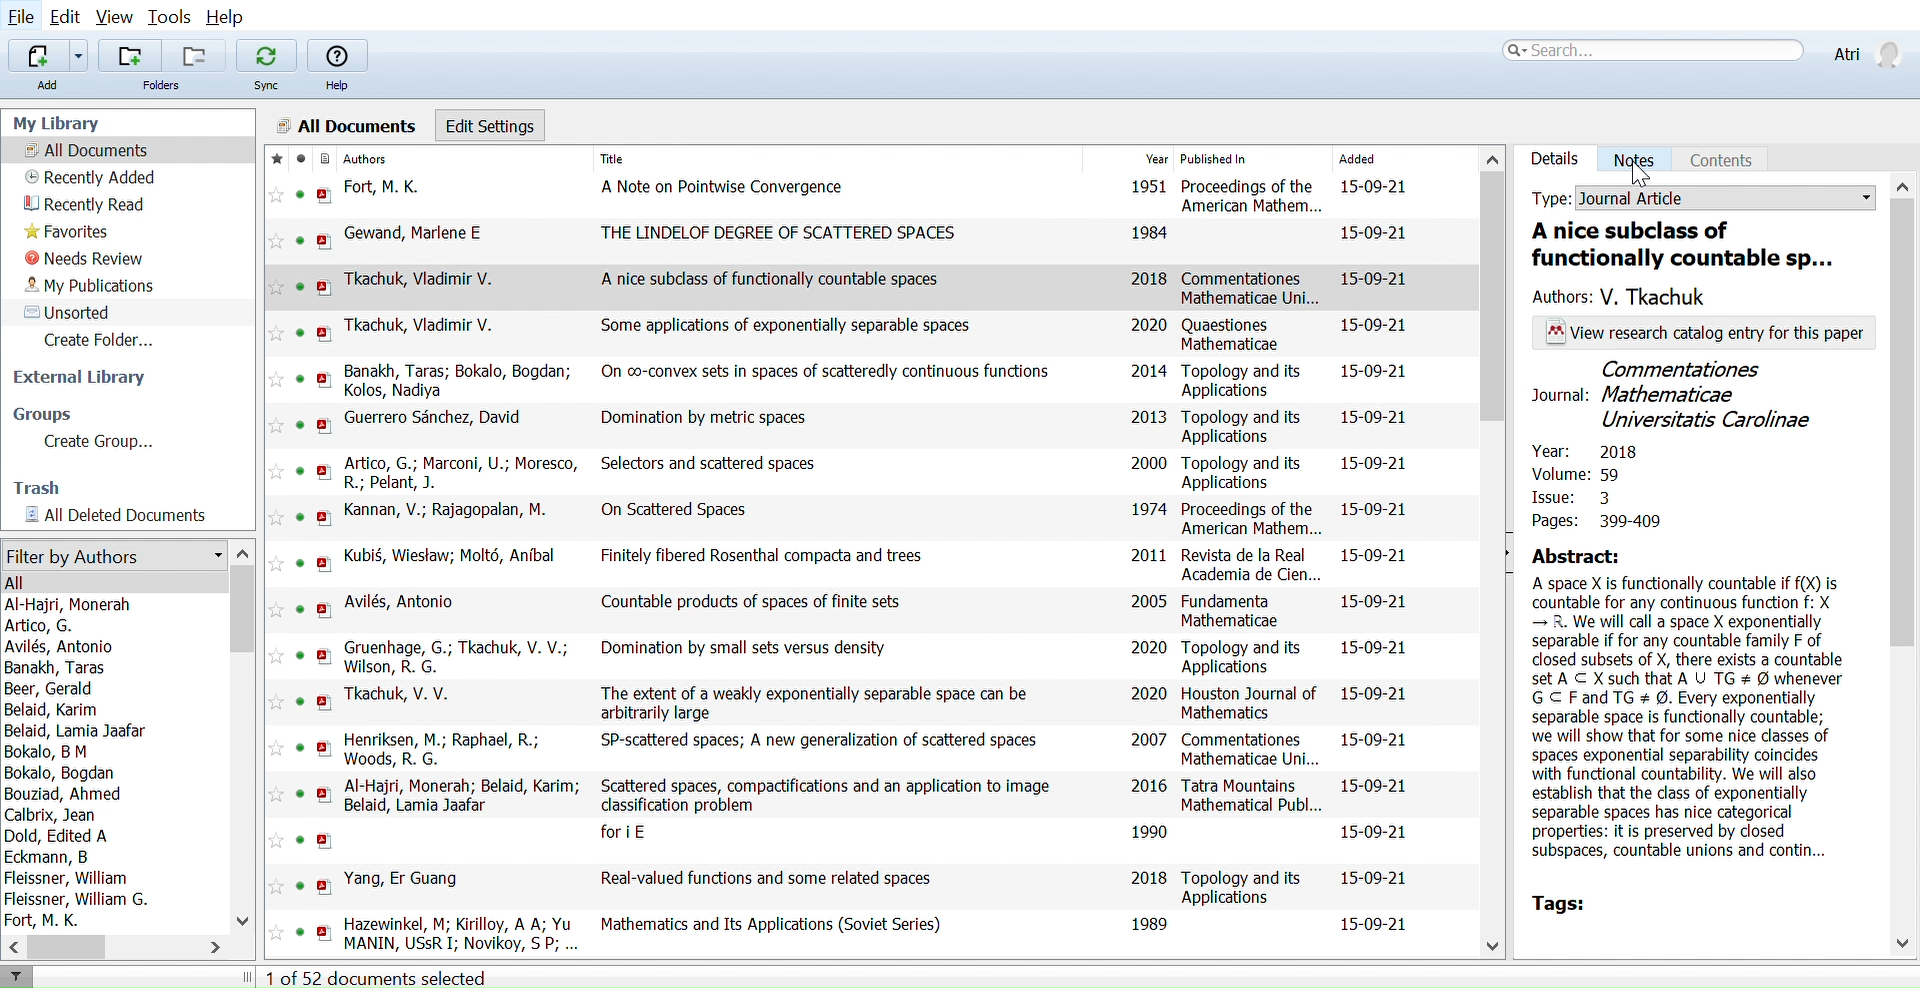 This screenshot has width=1920, height=988. What do you see at coordinates (266, 55) in the screenshot?
I see `Sync` at bounding box center [266, 55].